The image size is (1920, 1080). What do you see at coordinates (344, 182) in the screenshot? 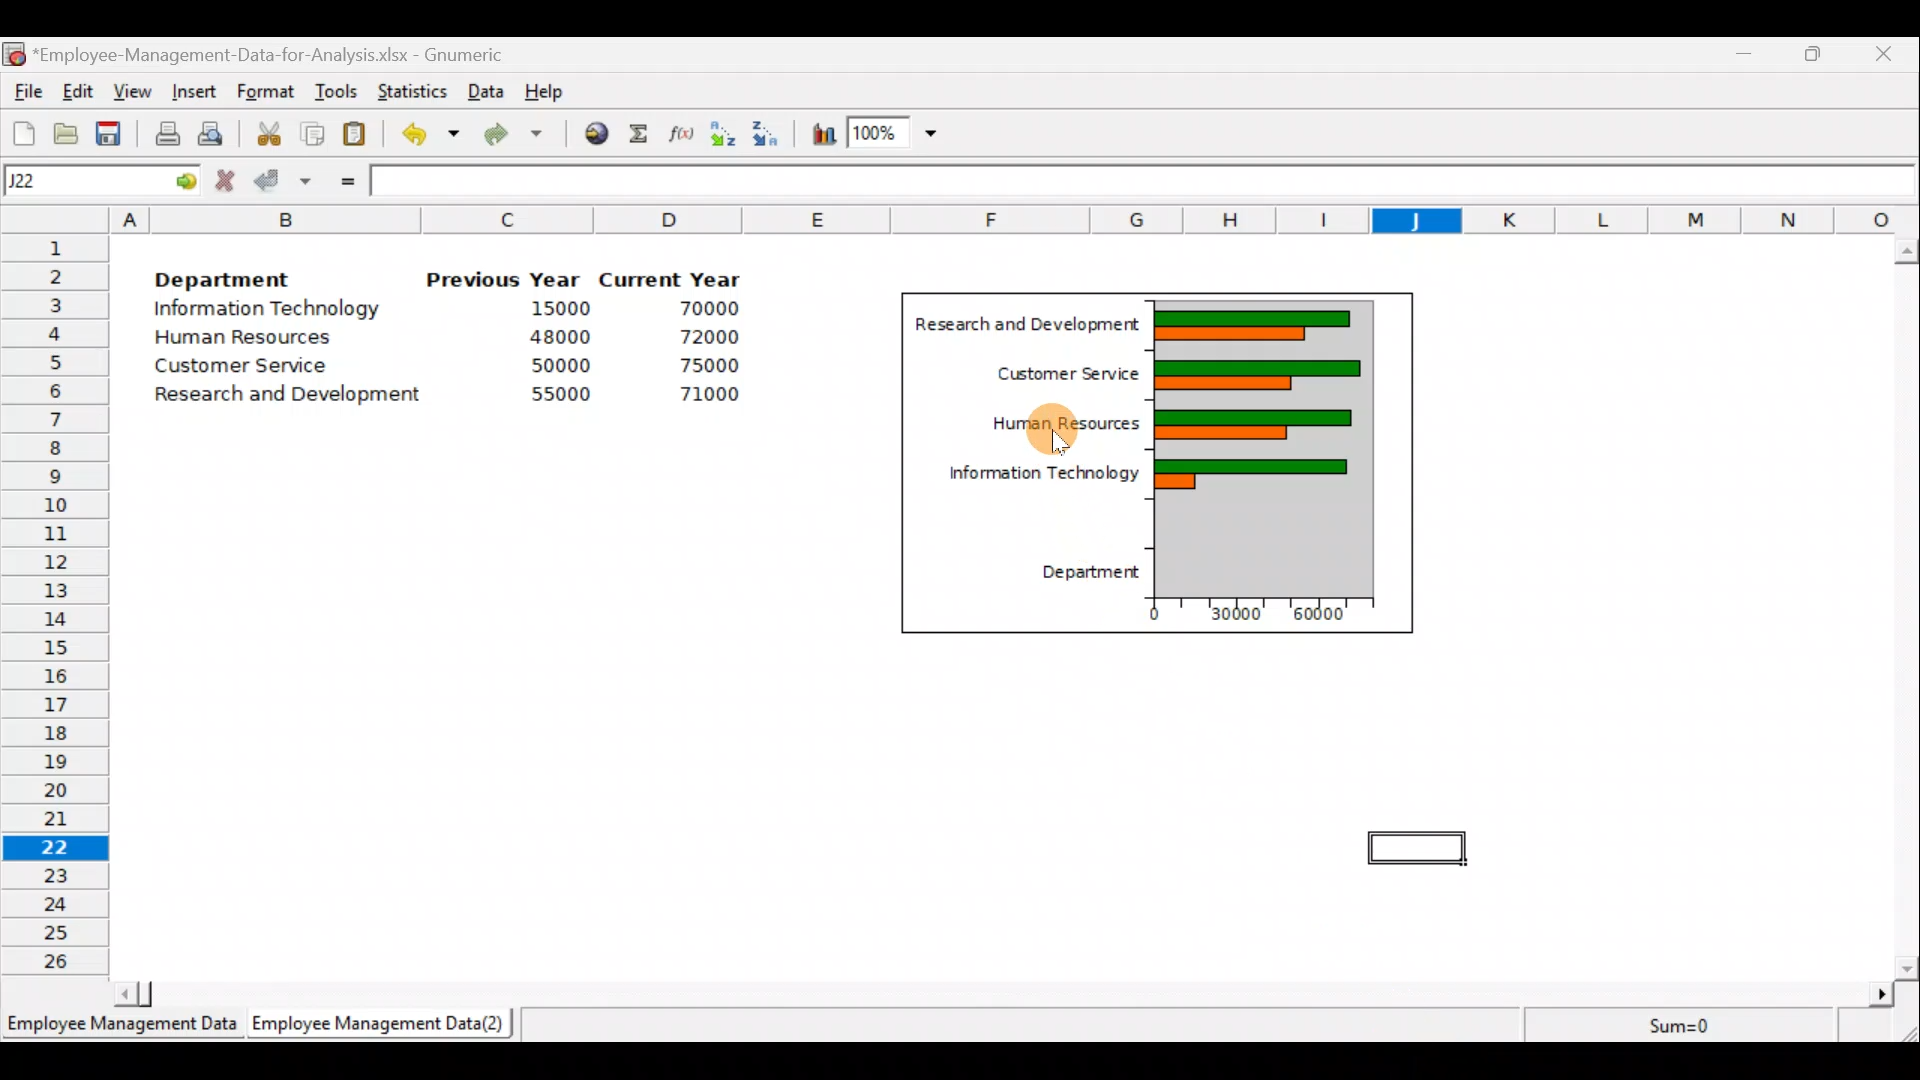
I see `Enter formula` at bounding box center [344, 182].